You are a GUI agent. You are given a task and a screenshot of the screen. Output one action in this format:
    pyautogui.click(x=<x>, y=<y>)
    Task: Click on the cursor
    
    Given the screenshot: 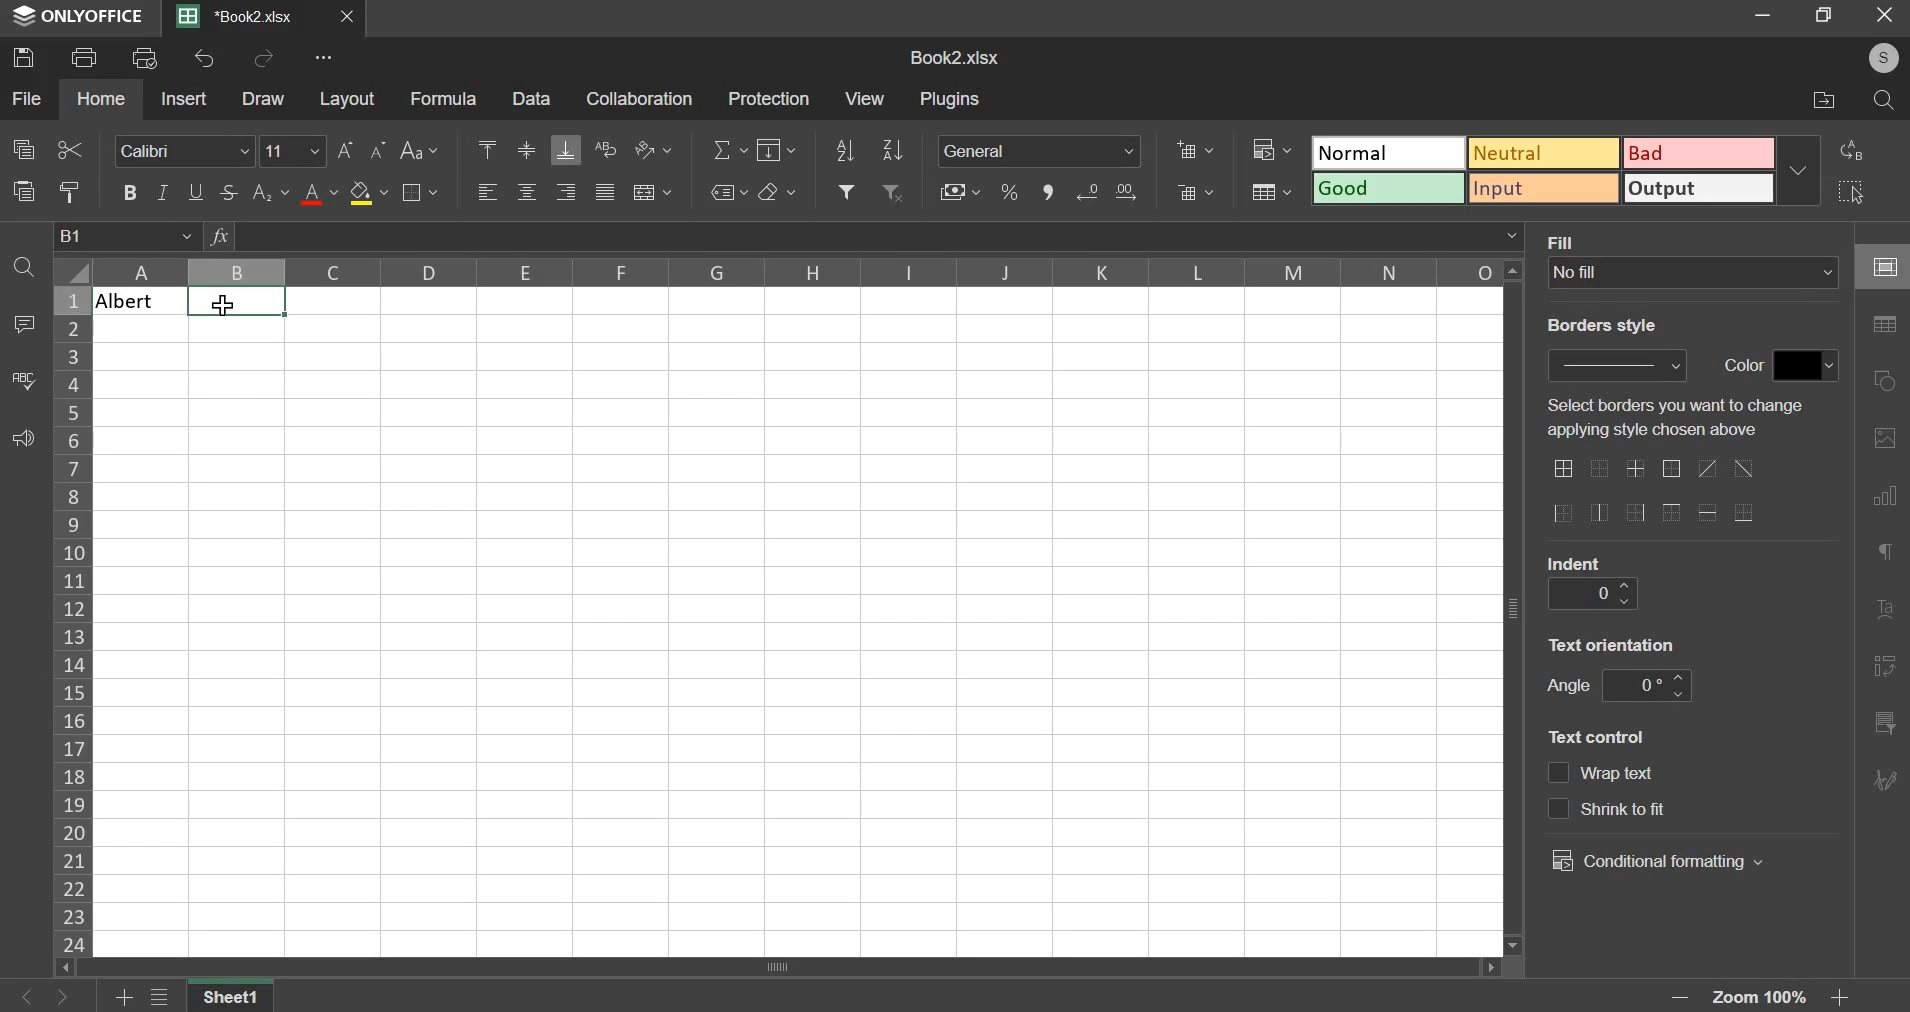 What is the action you would take?
    pyautogui.click(x=227, y=305)
    